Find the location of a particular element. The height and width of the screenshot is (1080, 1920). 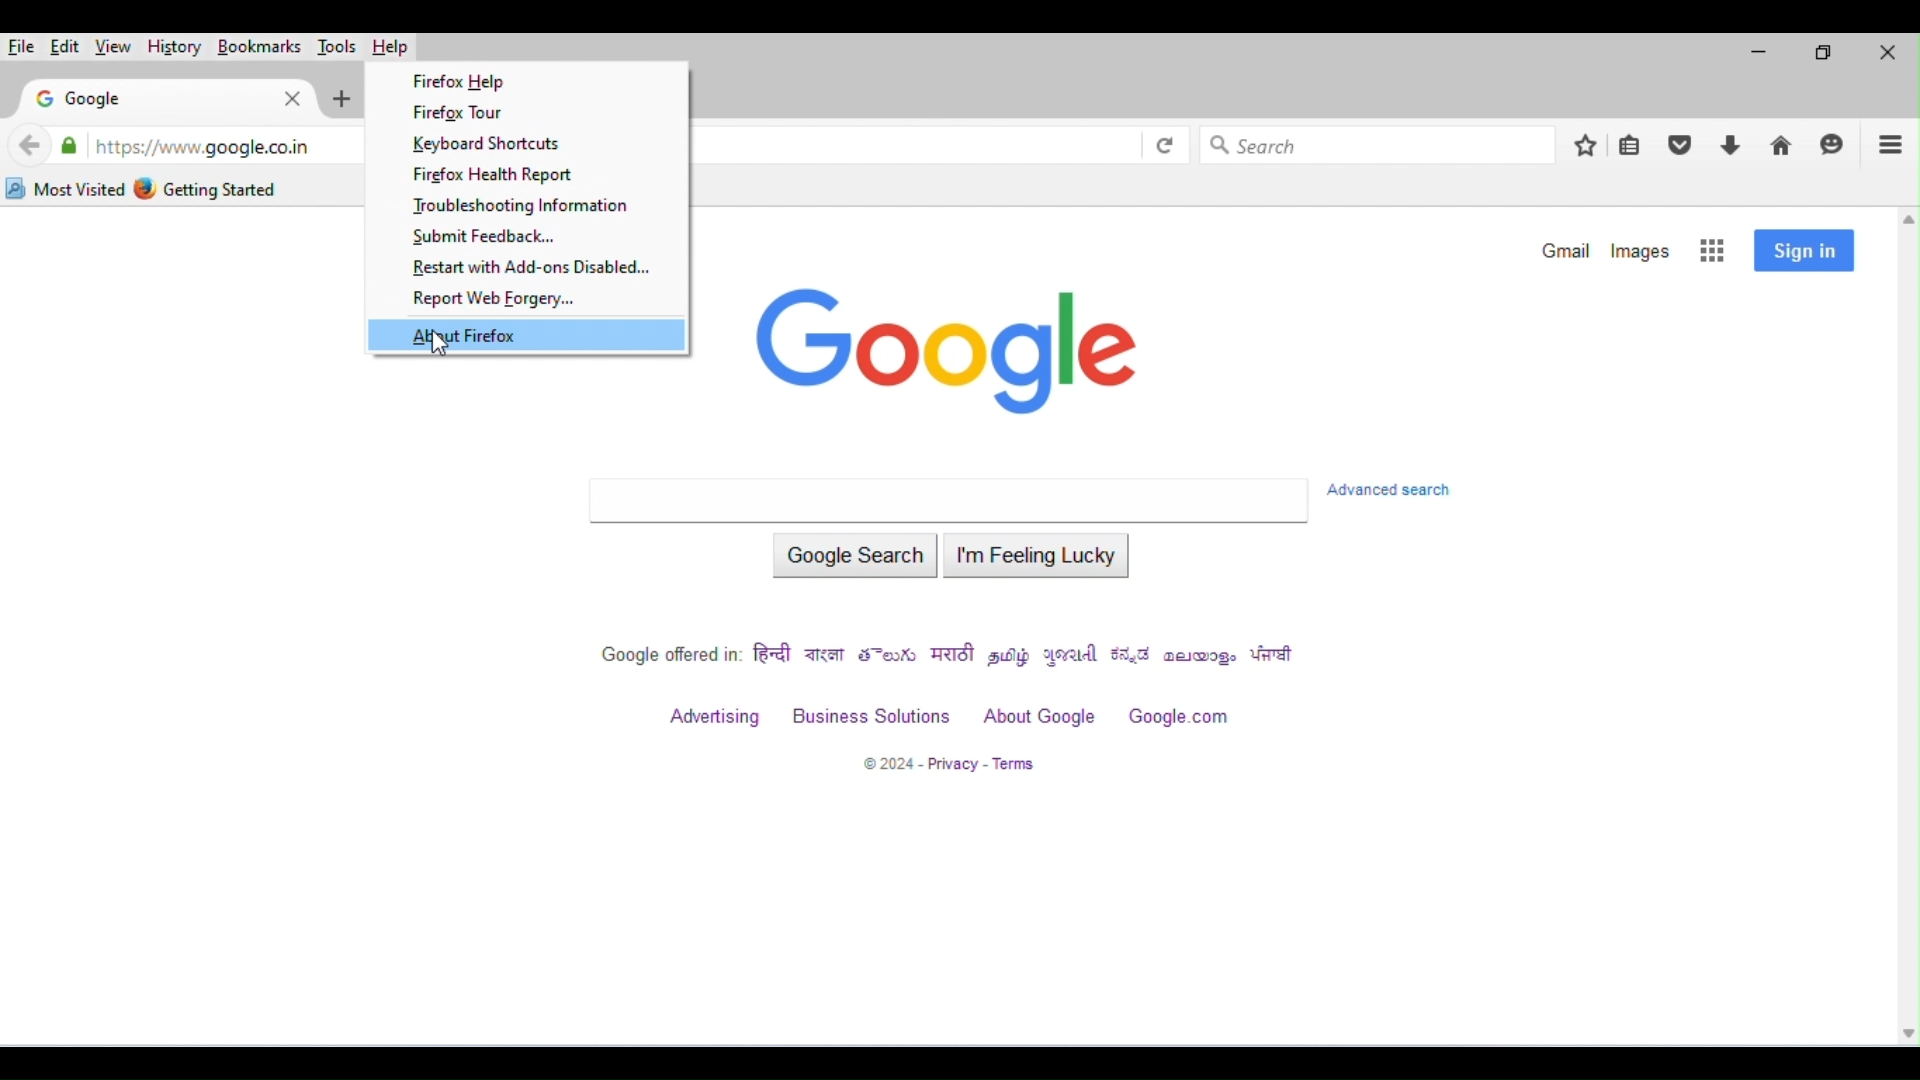

minimize is located at coordinates (1756, 57).